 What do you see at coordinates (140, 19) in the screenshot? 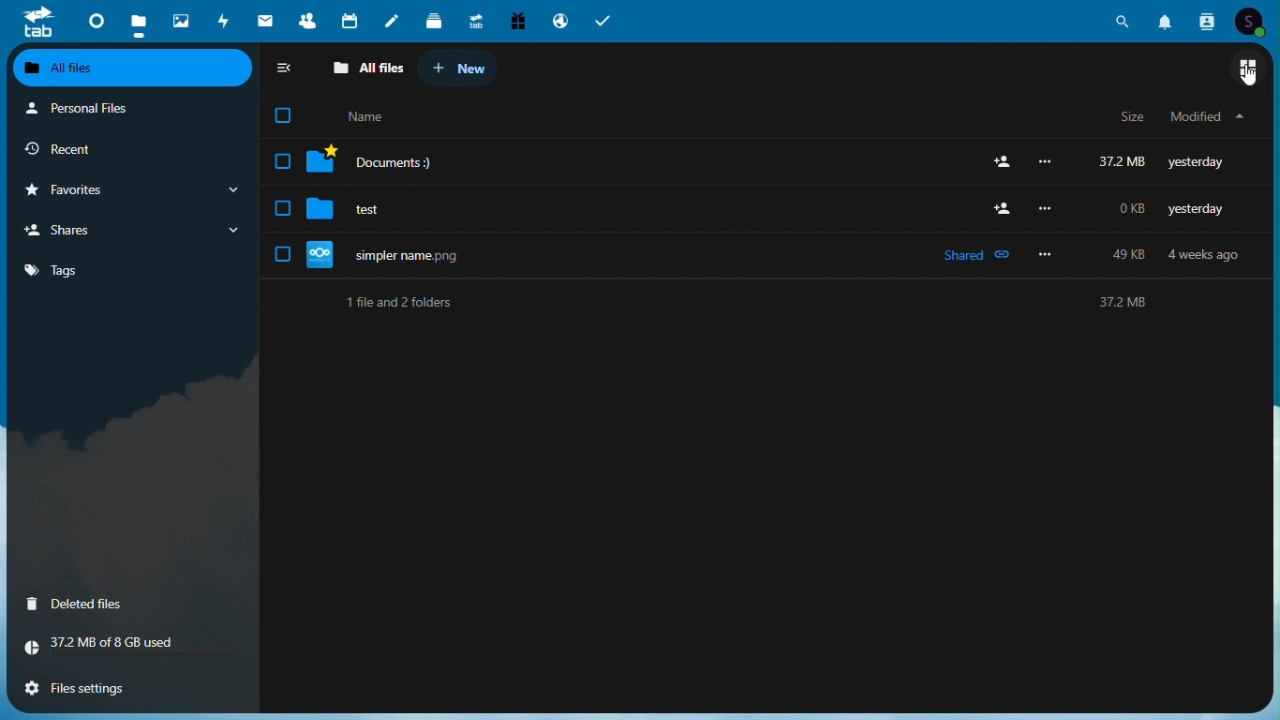
I see `files ` at bounding box center [140, 19].